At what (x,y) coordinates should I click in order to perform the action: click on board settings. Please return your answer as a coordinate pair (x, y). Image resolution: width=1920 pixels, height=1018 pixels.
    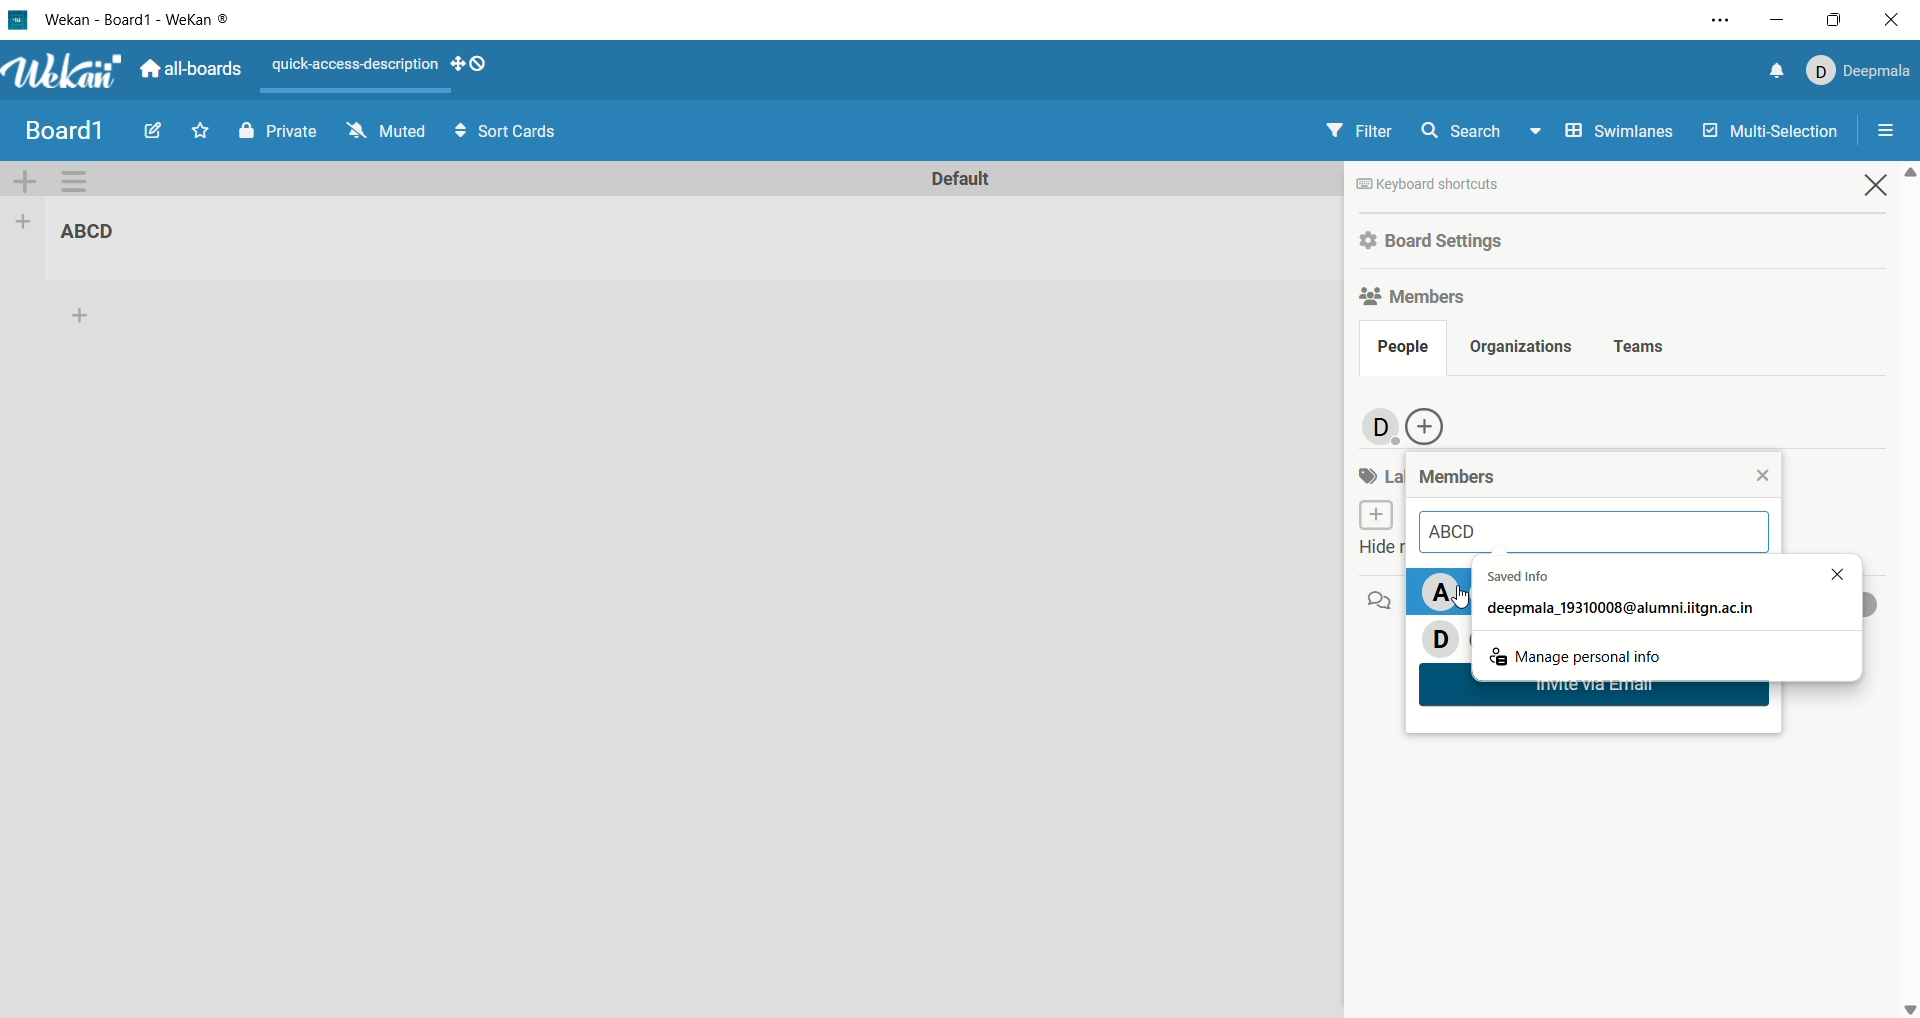
    Looking at the image, I should click on (1436, 243).